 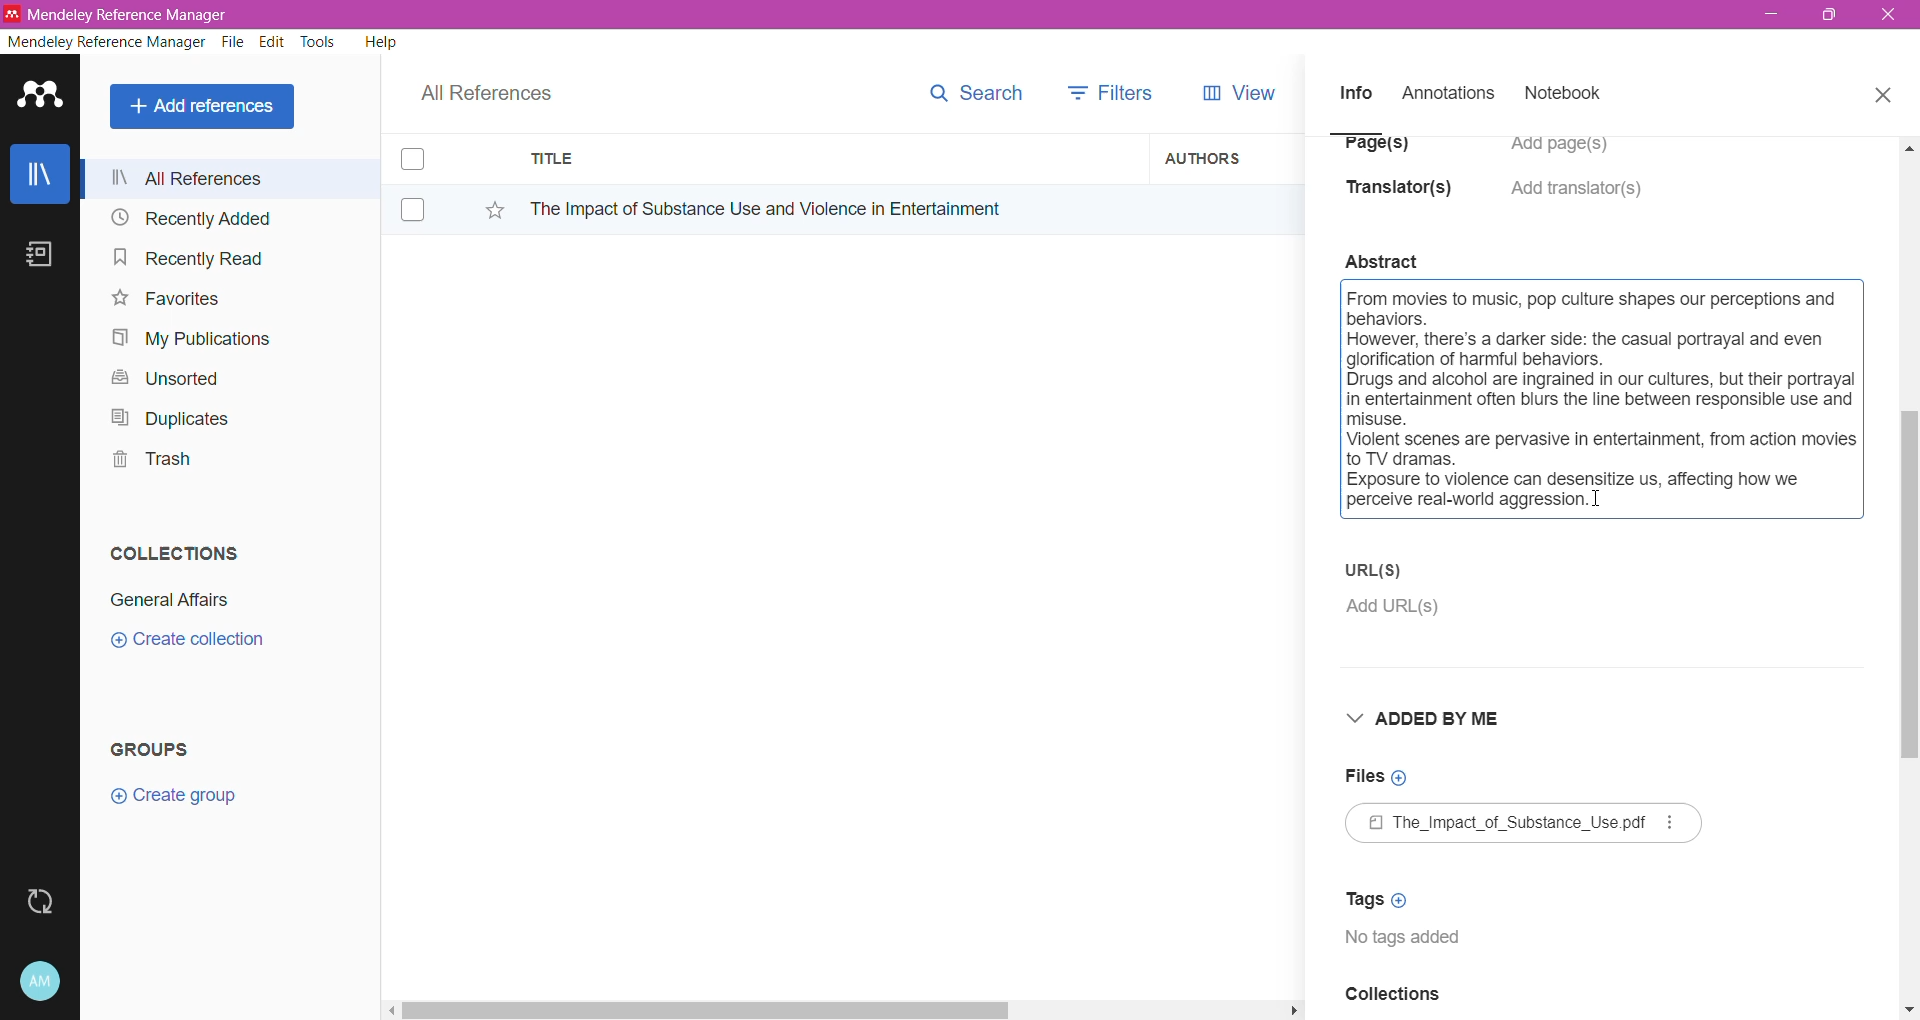 I want to click on All References, so click(x=500, y=88).